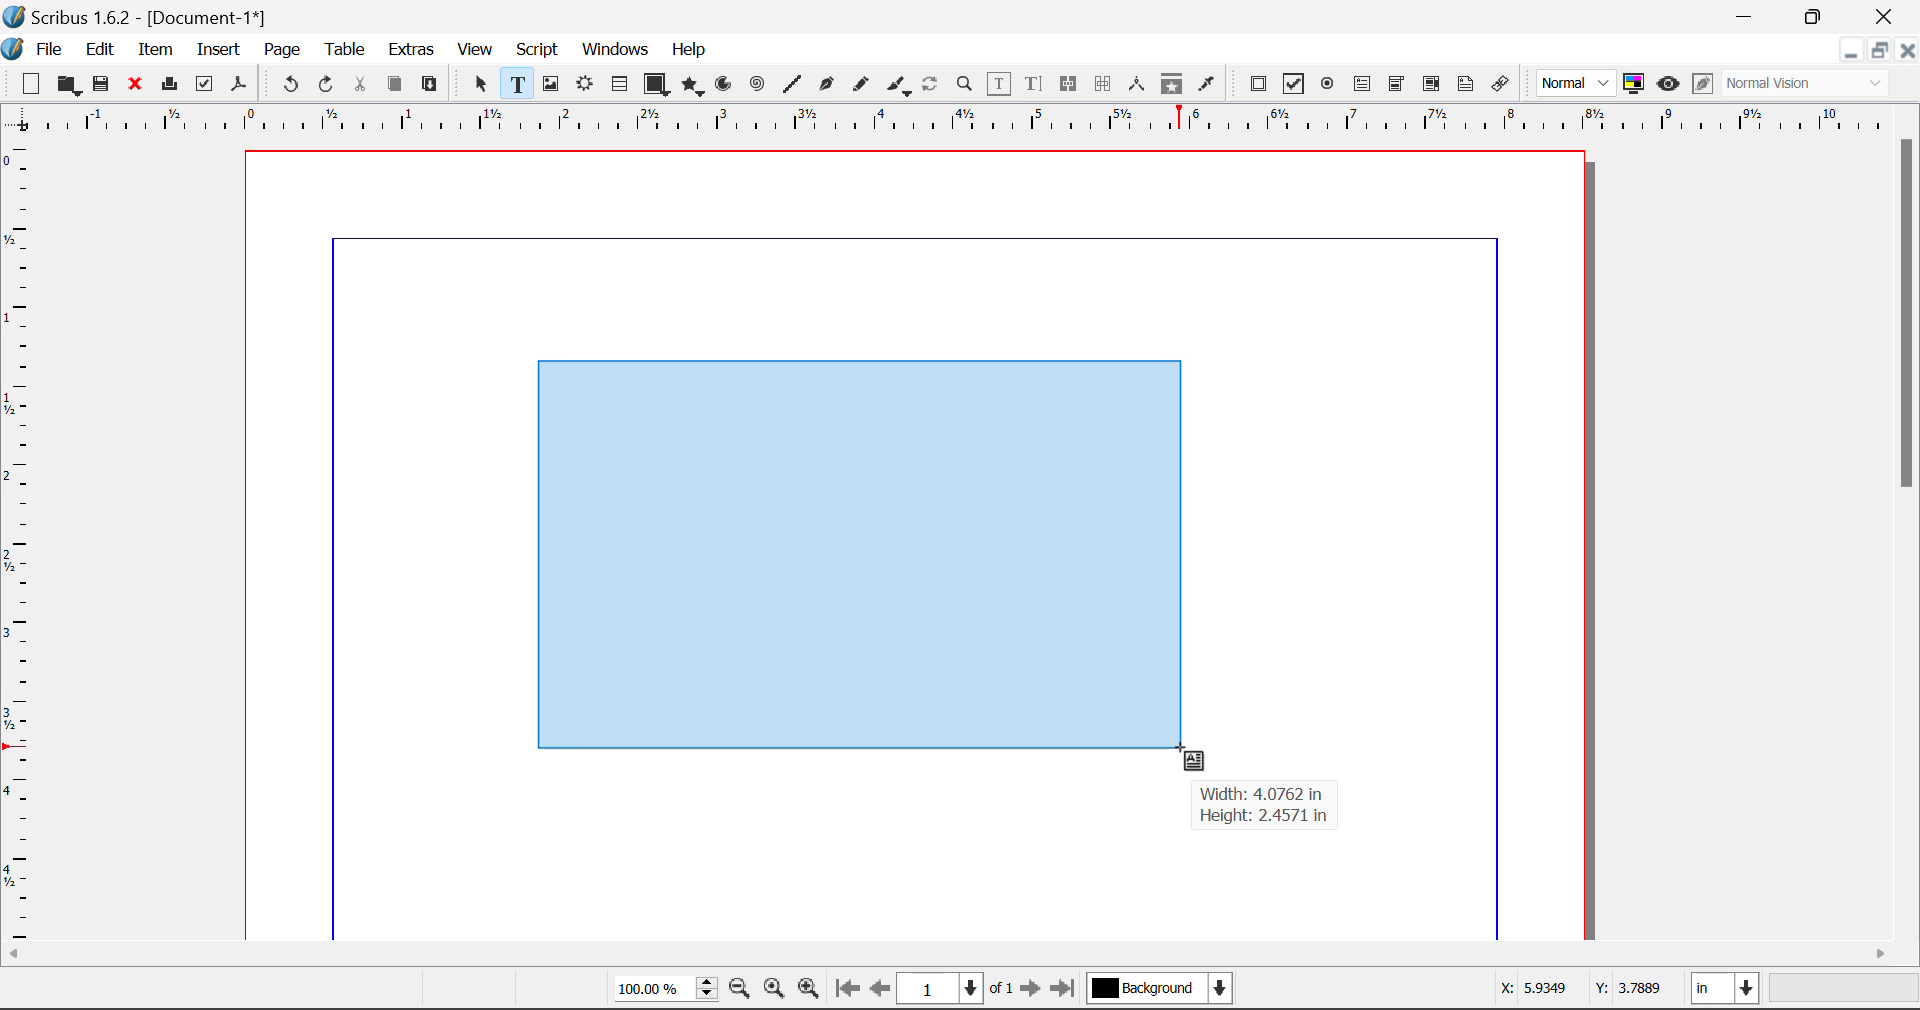 This screenshot has height=1010, width=1920. Describe the element at coordinates (1702, 86) in the screenshot. I see `Edit in Preview Mode` at that location.